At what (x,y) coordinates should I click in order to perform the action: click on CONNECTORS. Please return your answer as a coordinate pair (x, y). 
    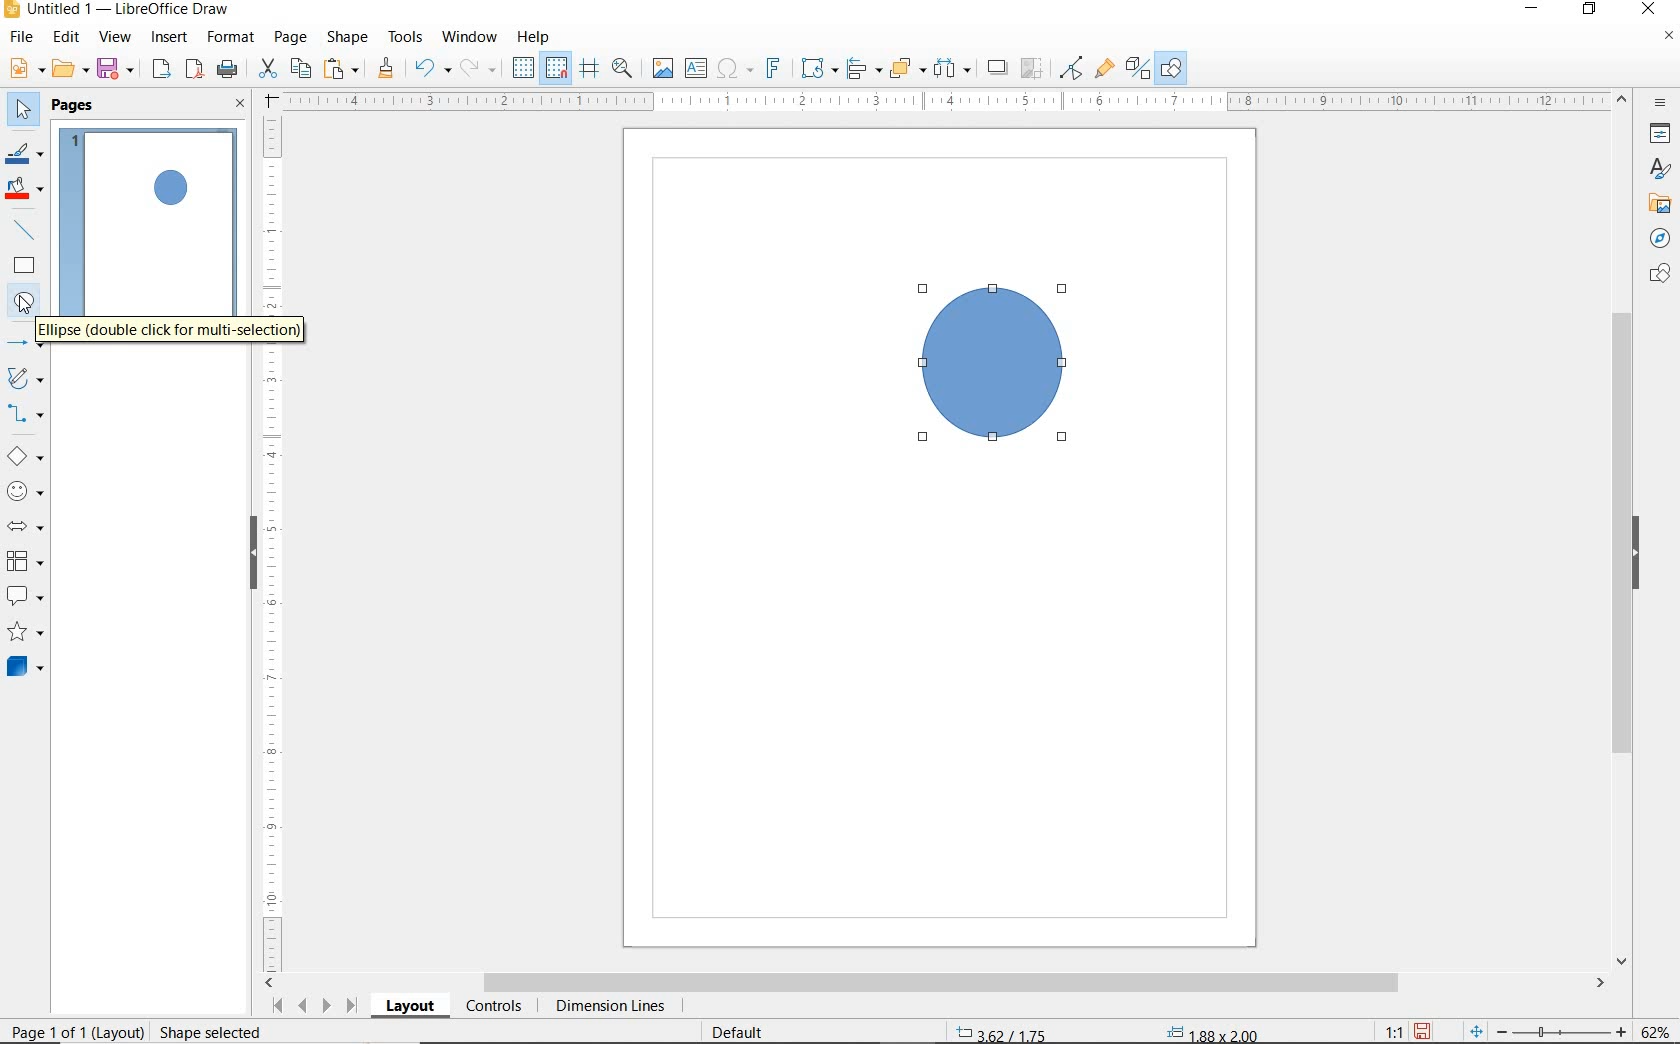
    Looking at the image, I should click on (26, 414).